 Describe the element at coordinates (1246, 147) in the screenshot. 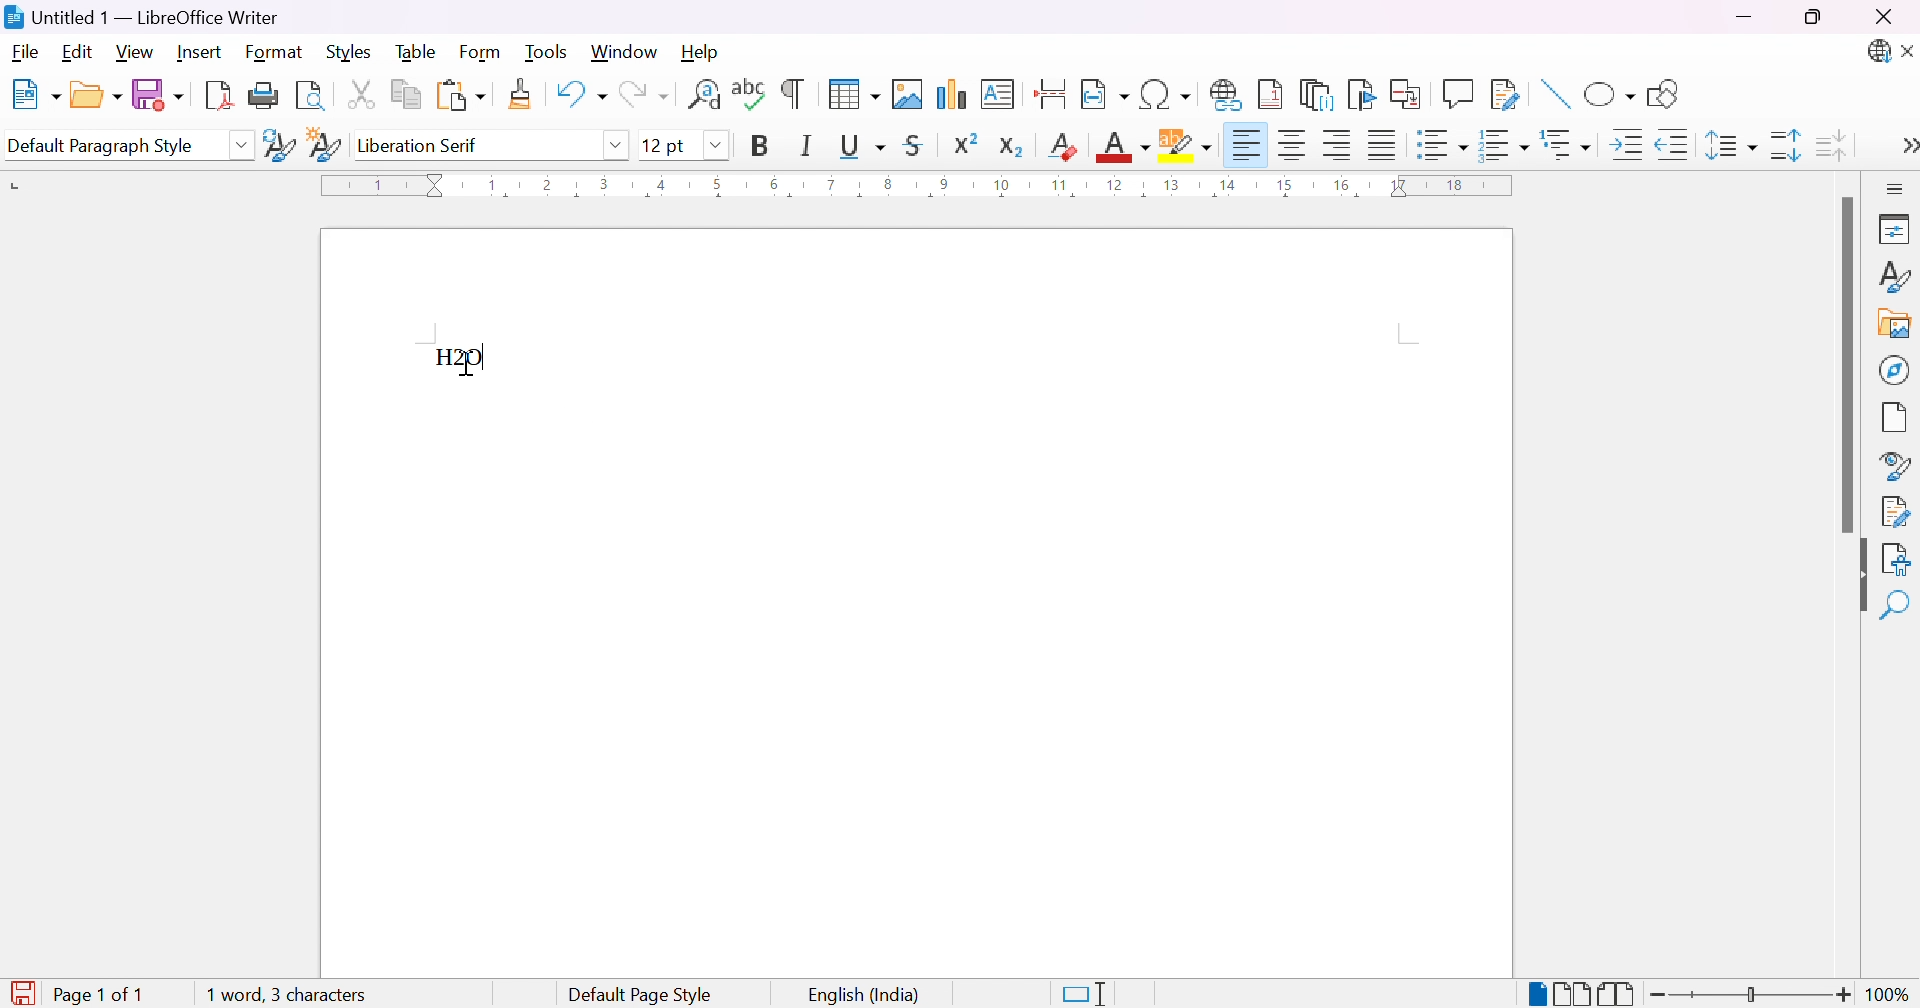

I see `Align left` at that location.